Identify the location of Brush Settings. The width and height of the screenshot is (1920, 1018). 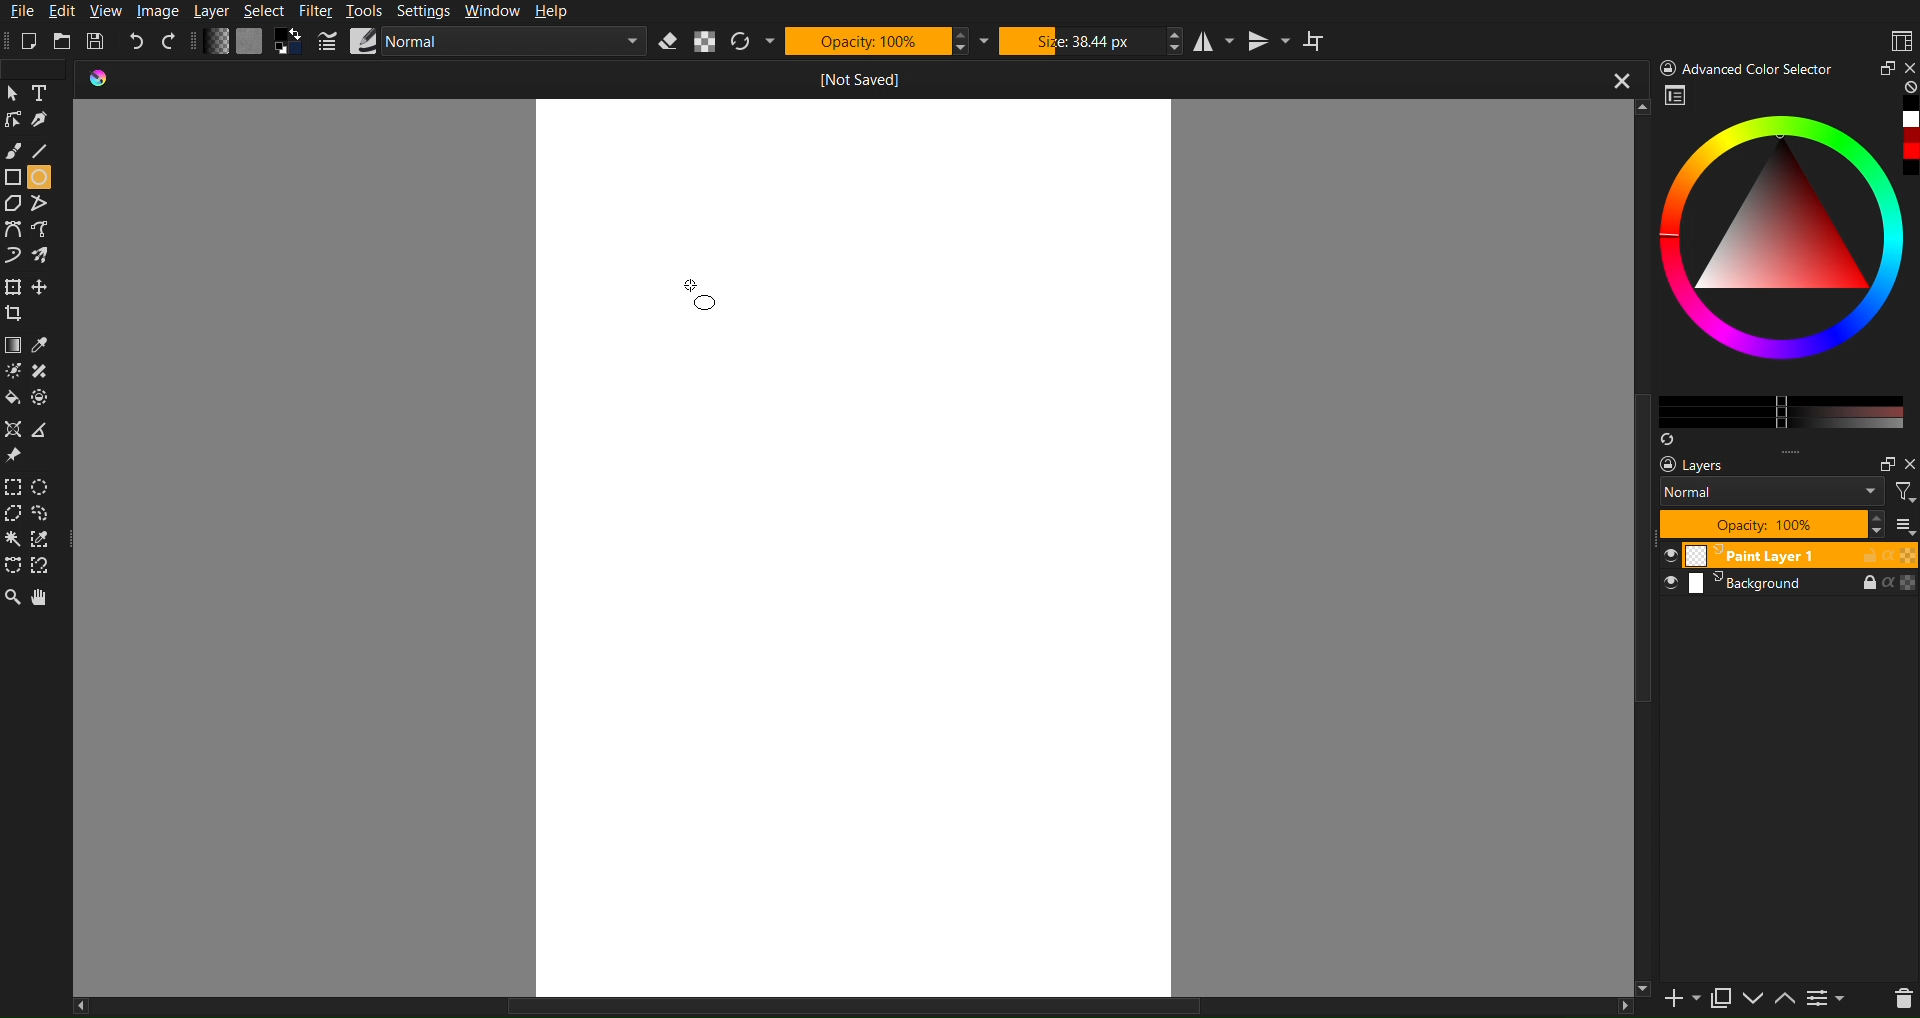
(497, 41).